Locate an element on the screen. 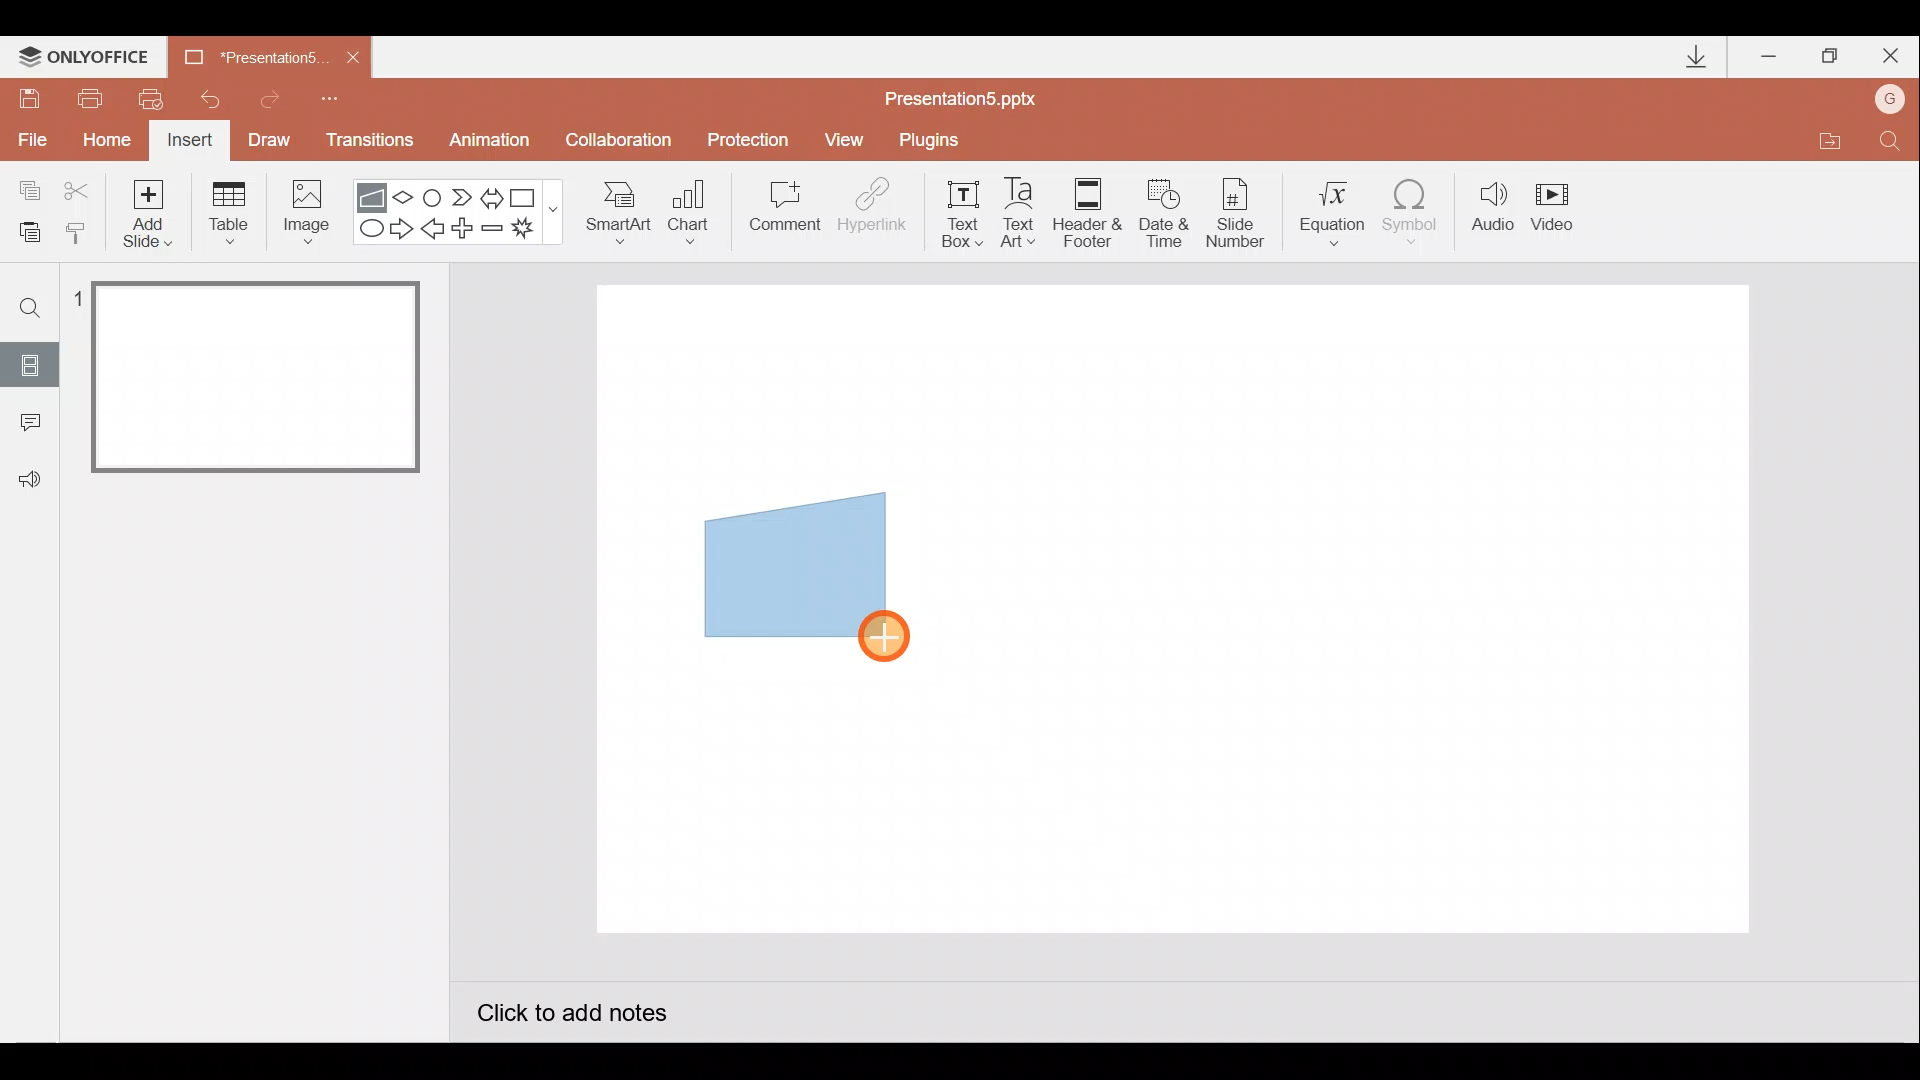 Image resolution: width=1920 pixels, height=1080 pixels. Close is located at coordinates (353, 58).